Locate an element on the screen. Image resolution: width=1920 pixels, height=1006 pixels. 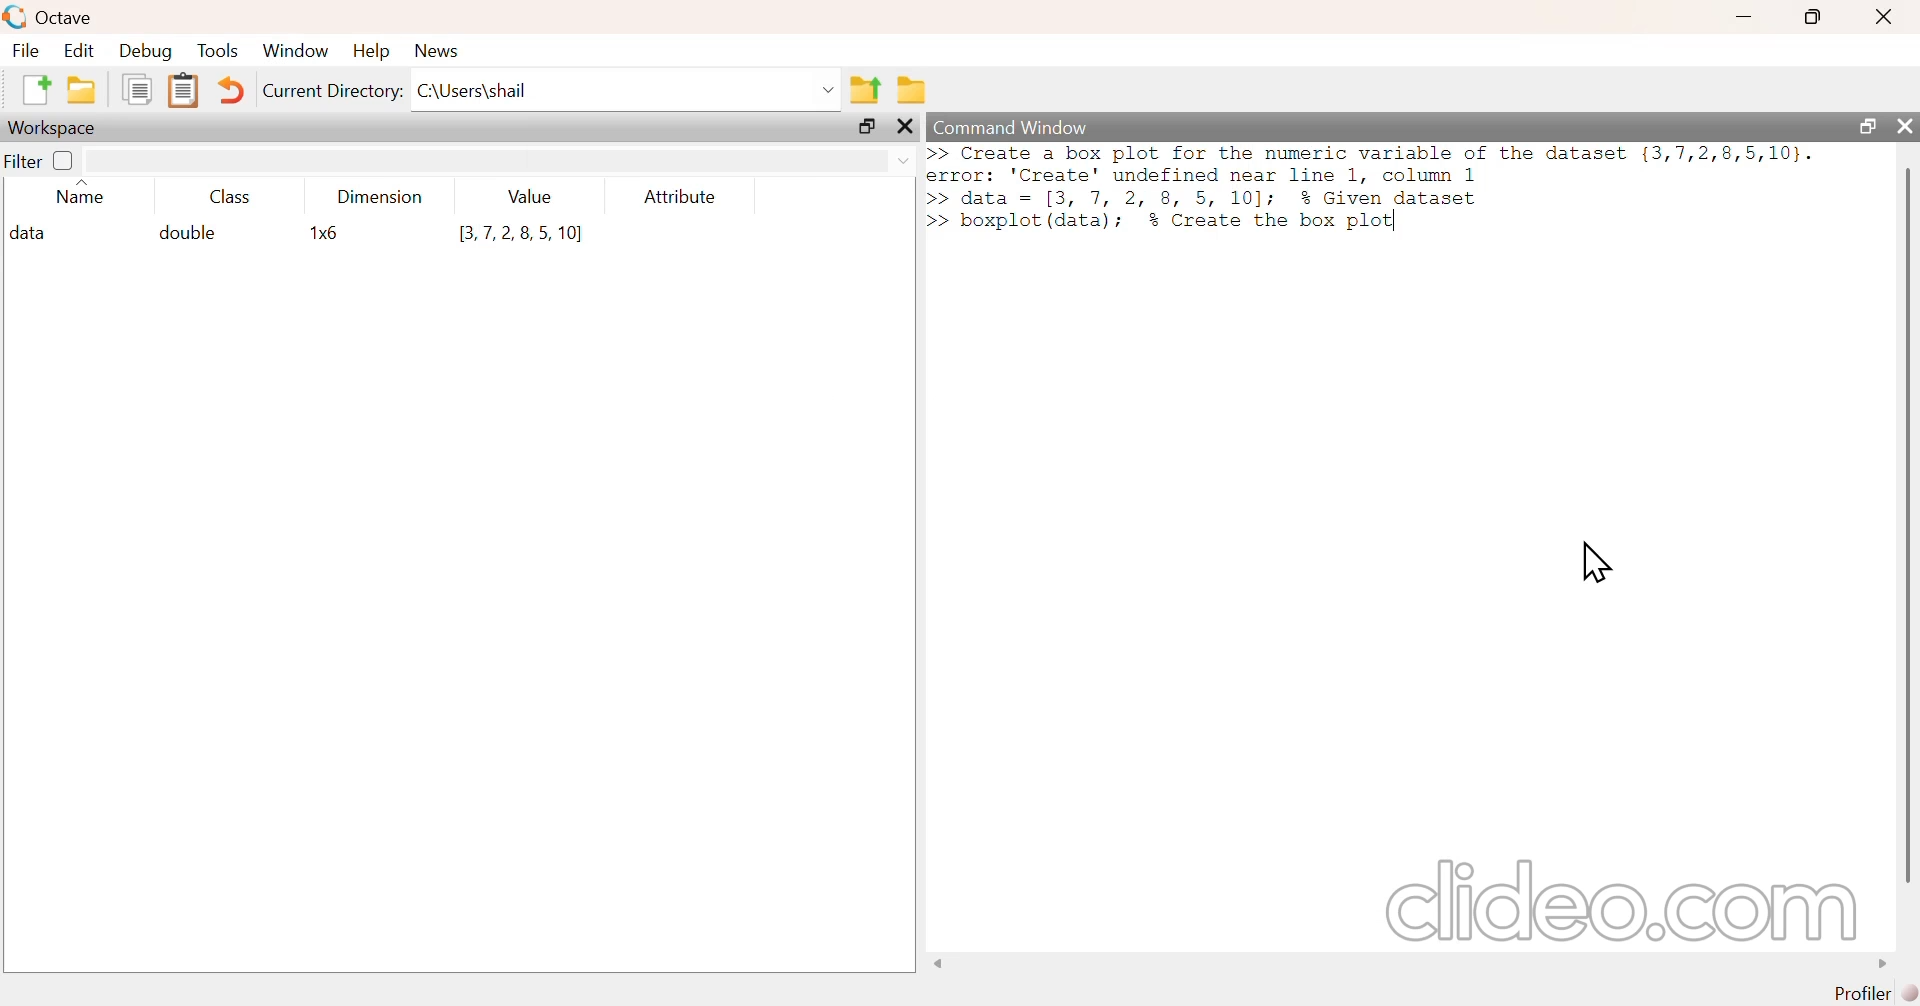
clideo.com is located at coordinates (1611, 901).